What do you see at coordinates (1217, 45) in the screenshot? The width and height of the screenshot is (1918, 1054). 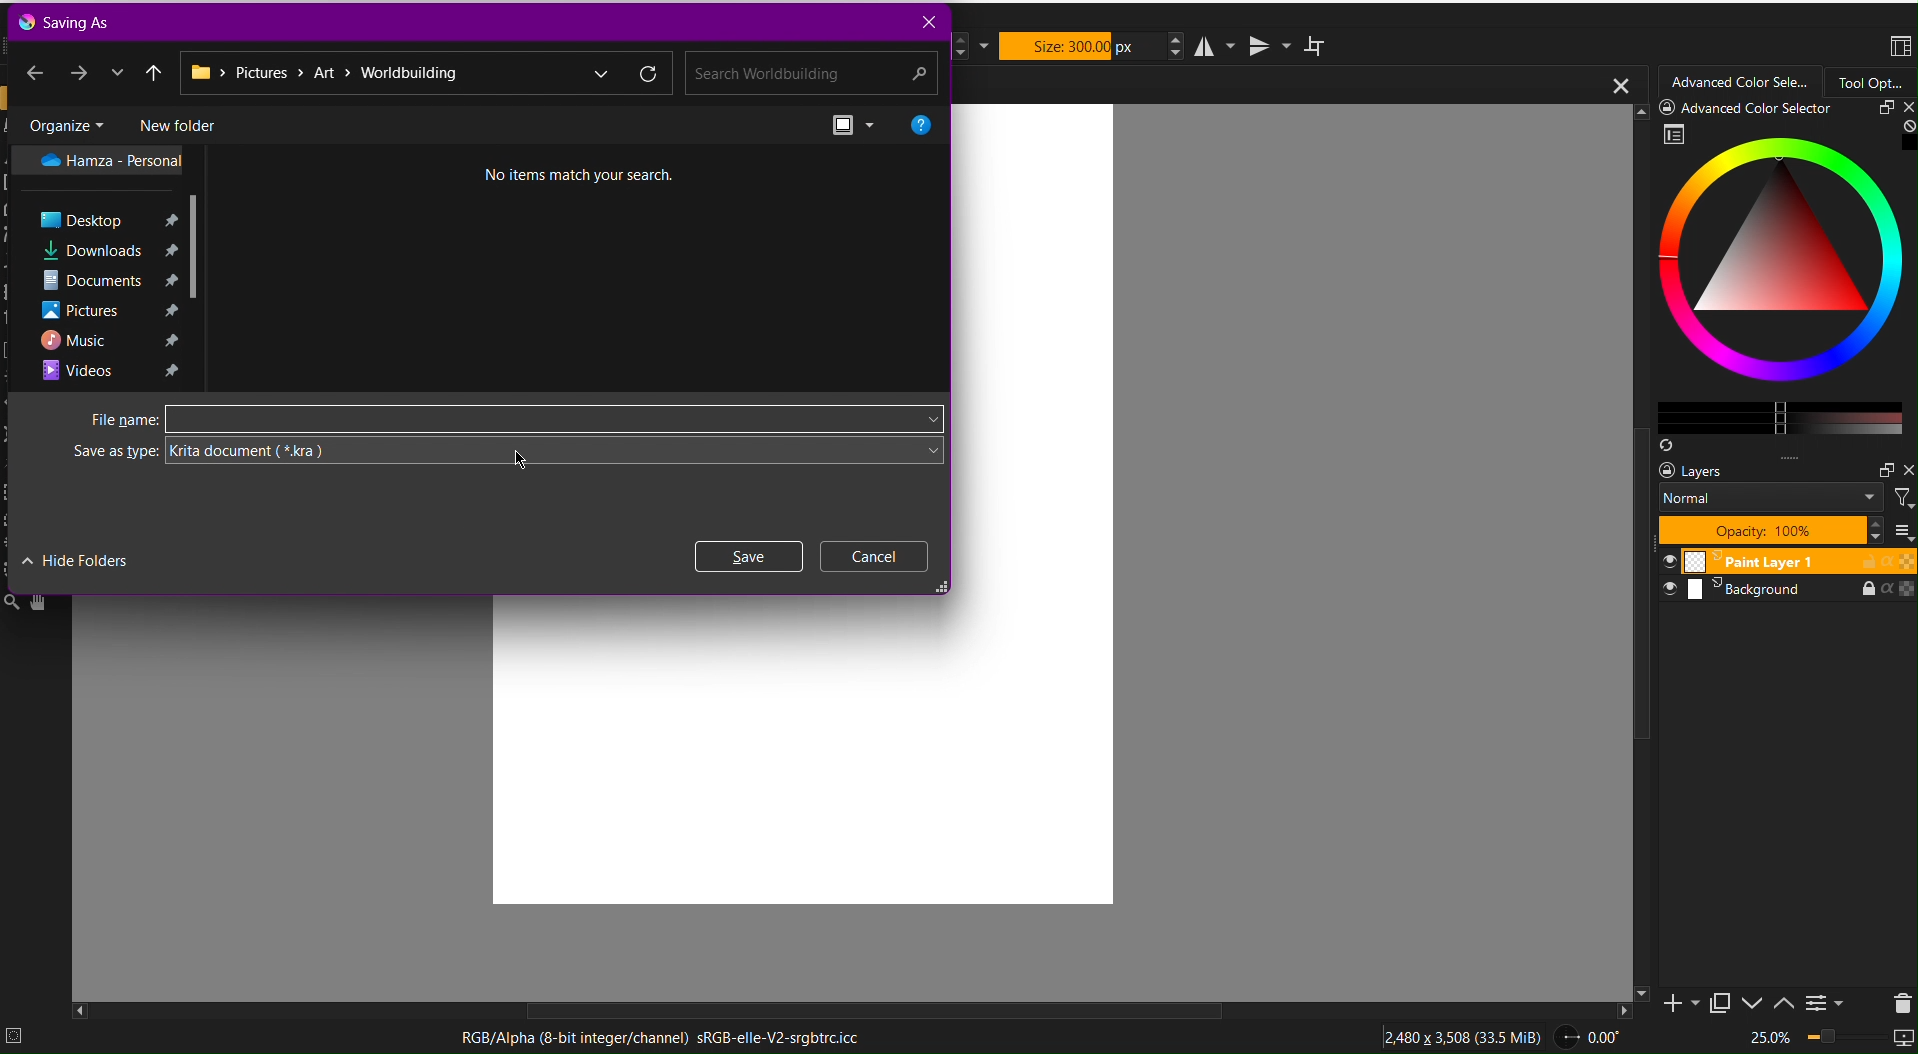 I see `Horizontal Mirror` at bounding box center [1217, 45].